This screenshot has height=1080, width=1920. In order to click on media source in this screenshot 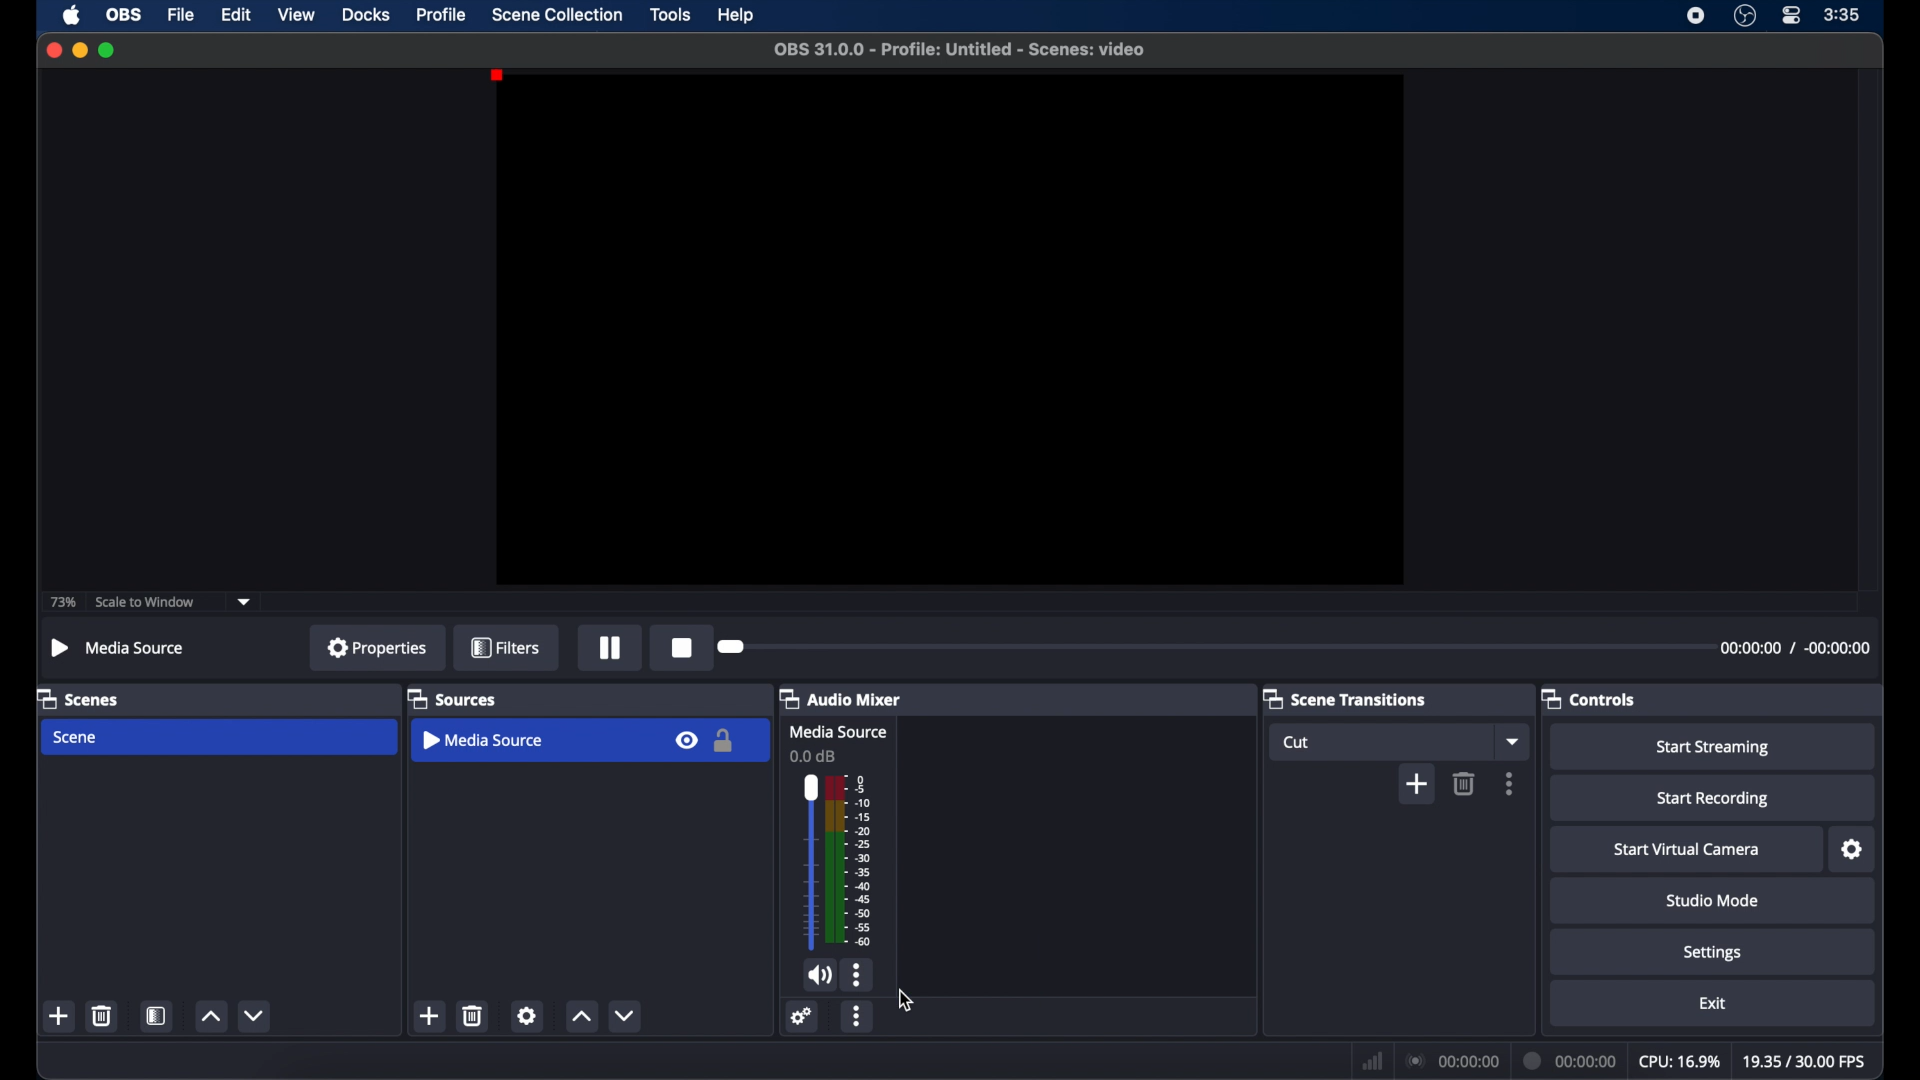, I will do `click(485, 739)`.